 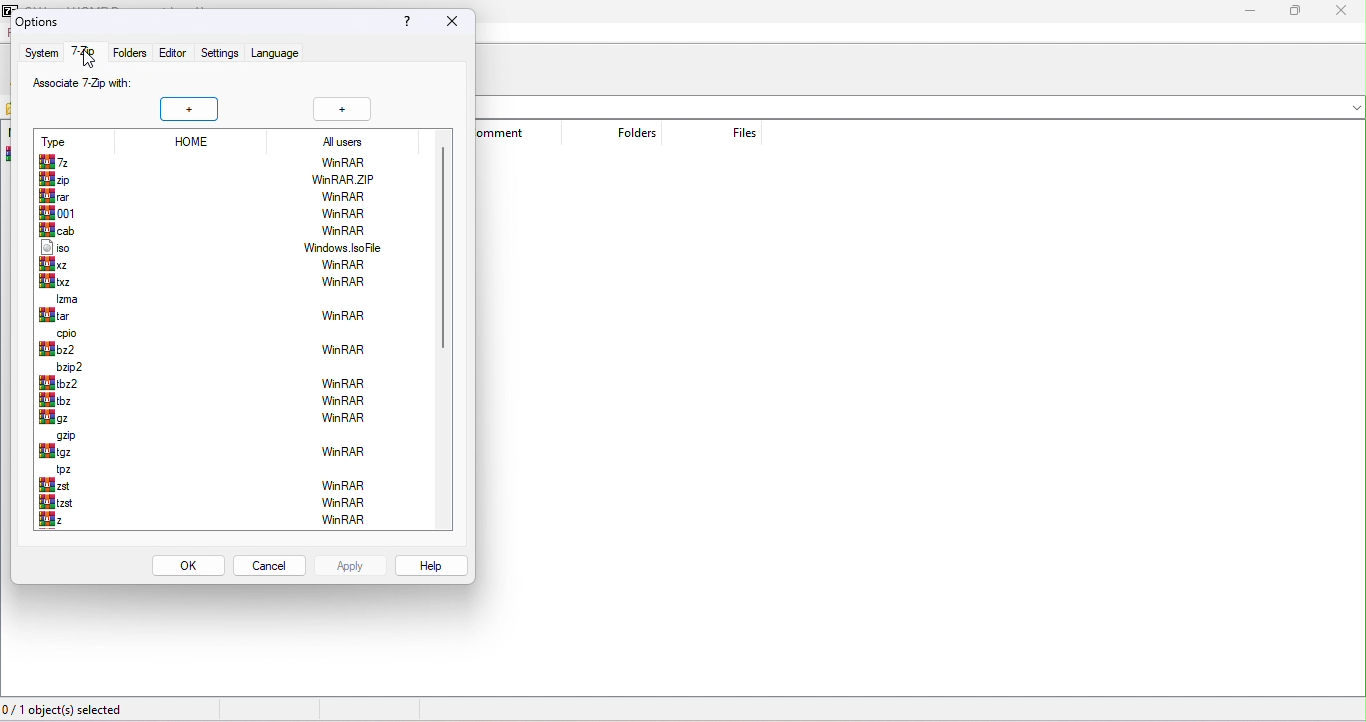 What do you see at coordinates (58, 213) in the screenshot?
I see `001` at bounding box center [58, 213].